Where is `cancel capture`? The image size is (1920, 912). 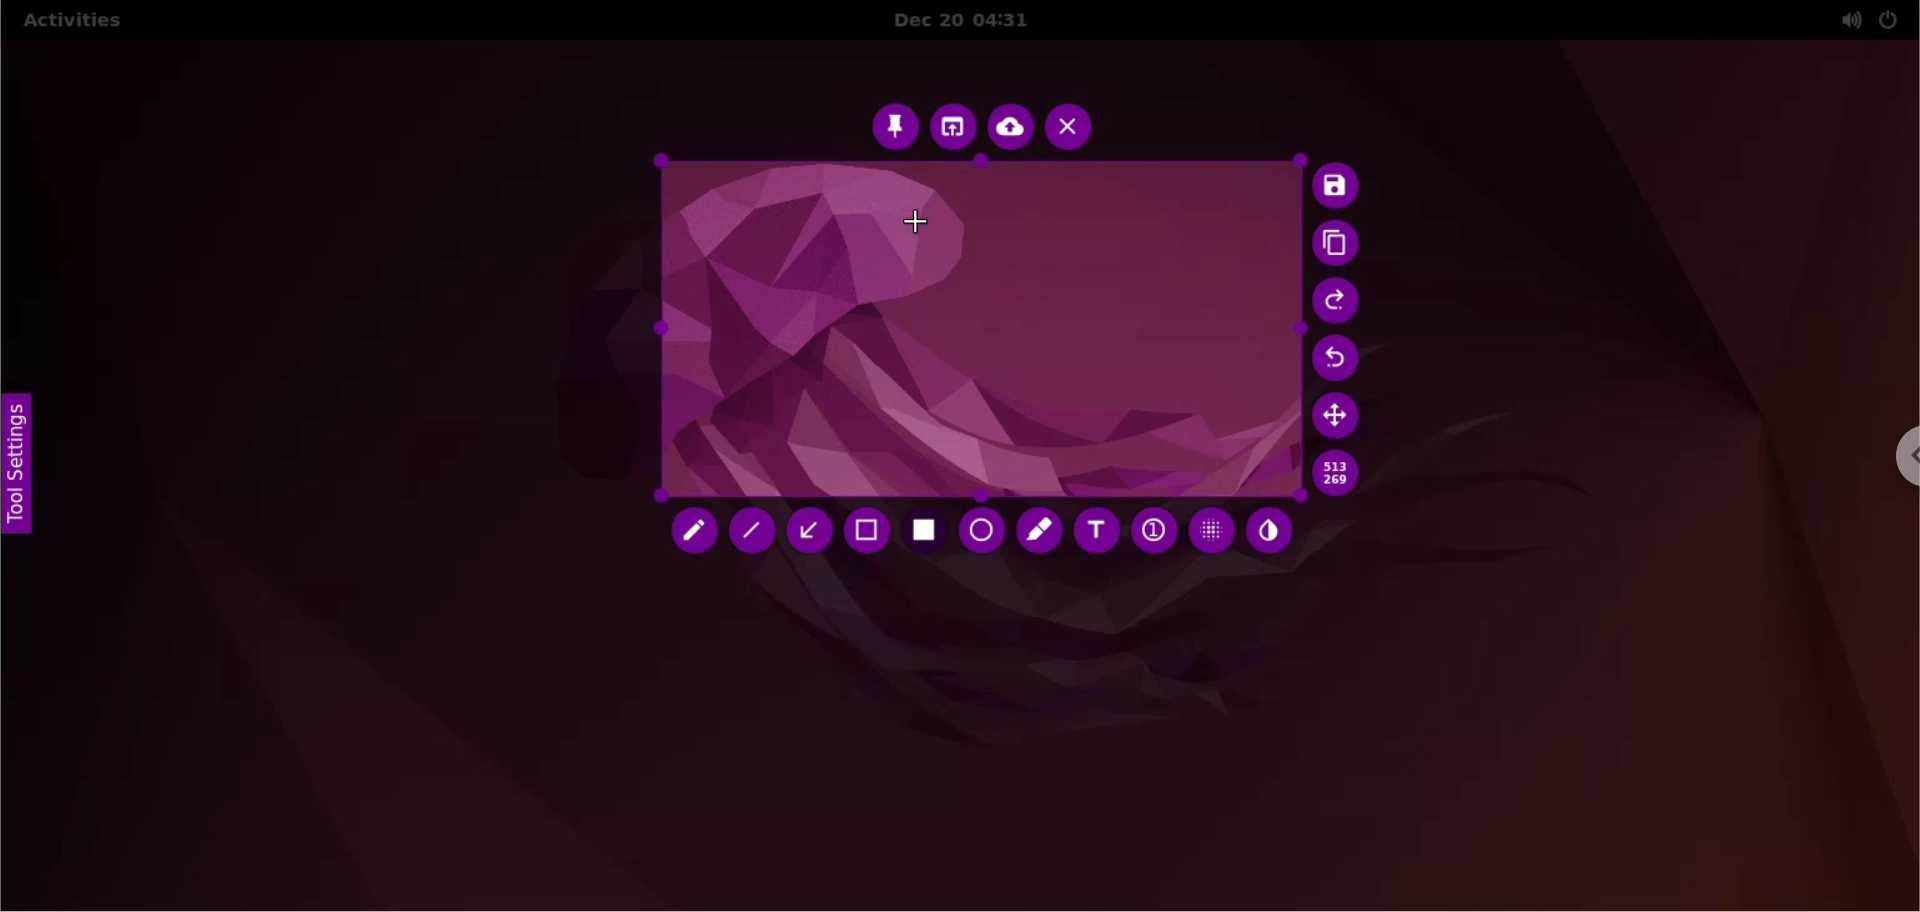
cancel capture is located at coordinates (1071, 126).